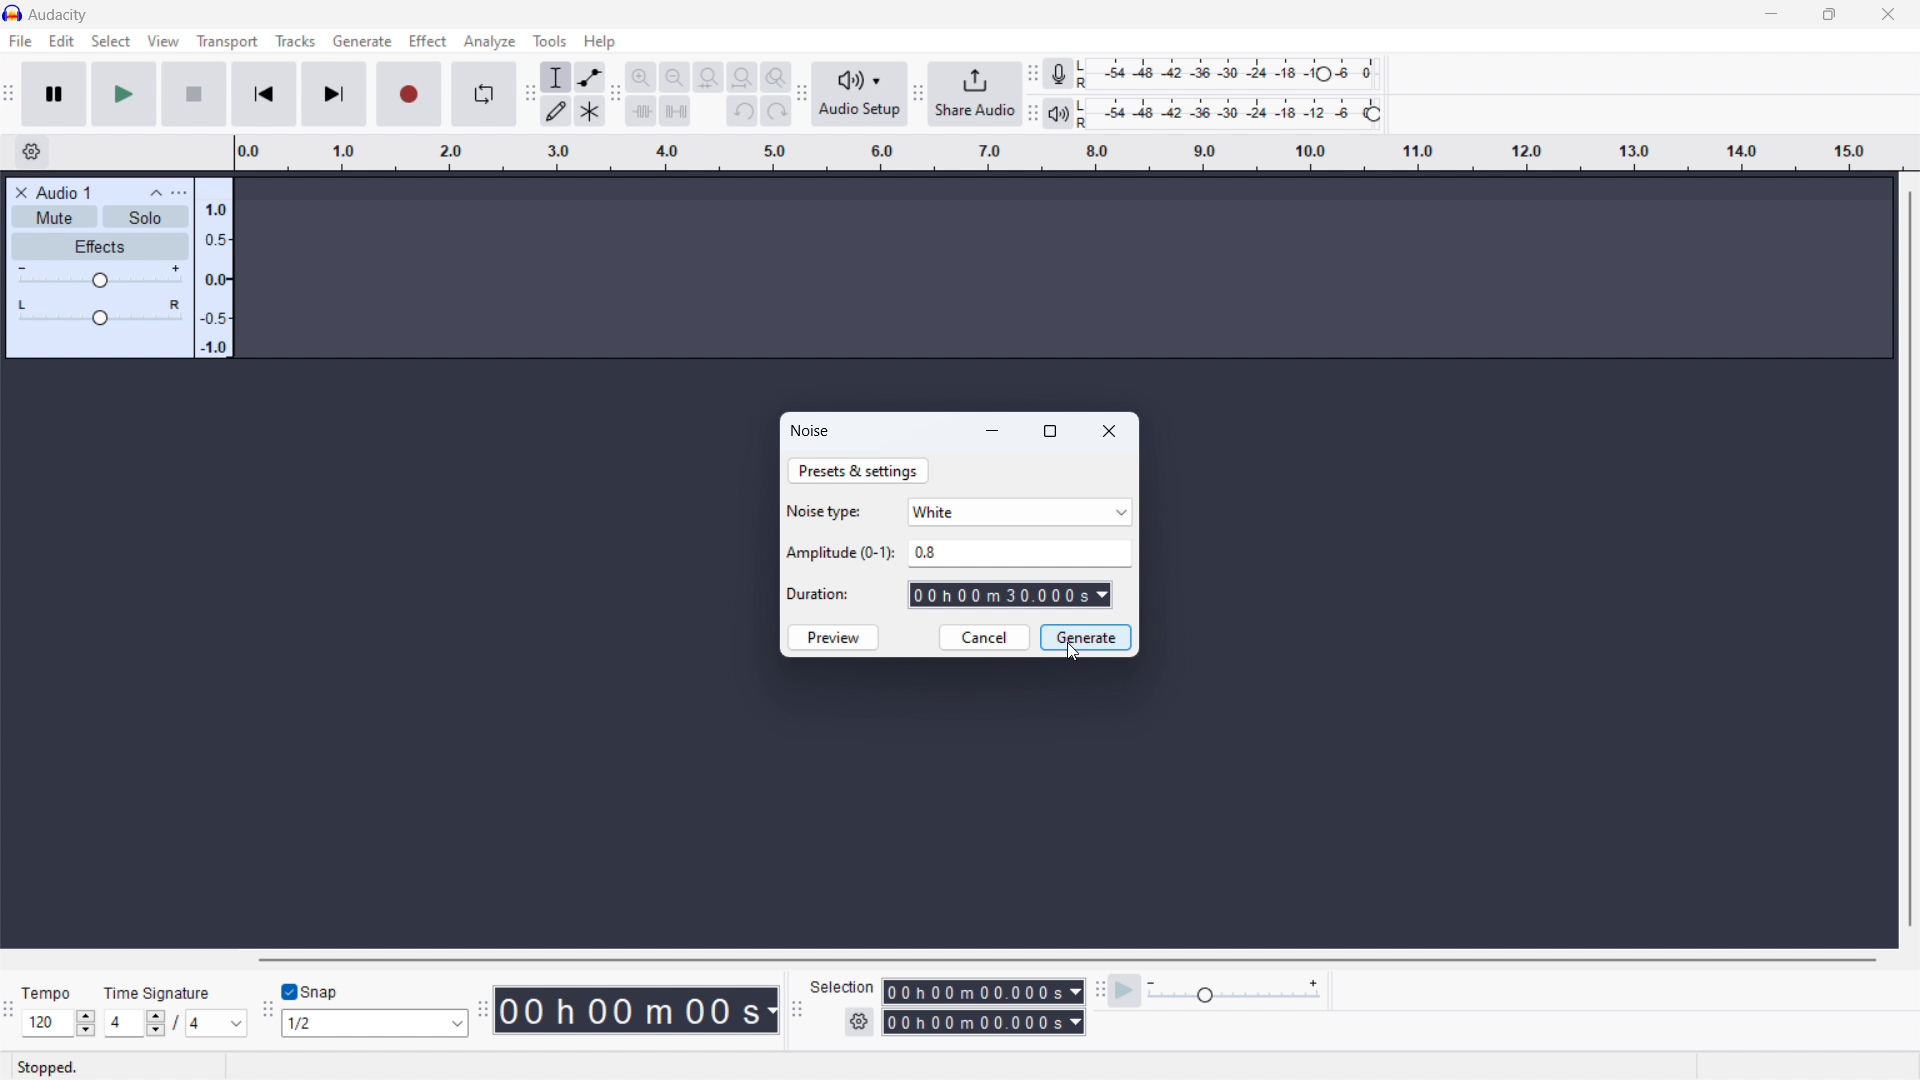 The image size is (1920, 1080). Describe the element at coordinates (983, 991) in the screenshot. I see `start time` at that location.